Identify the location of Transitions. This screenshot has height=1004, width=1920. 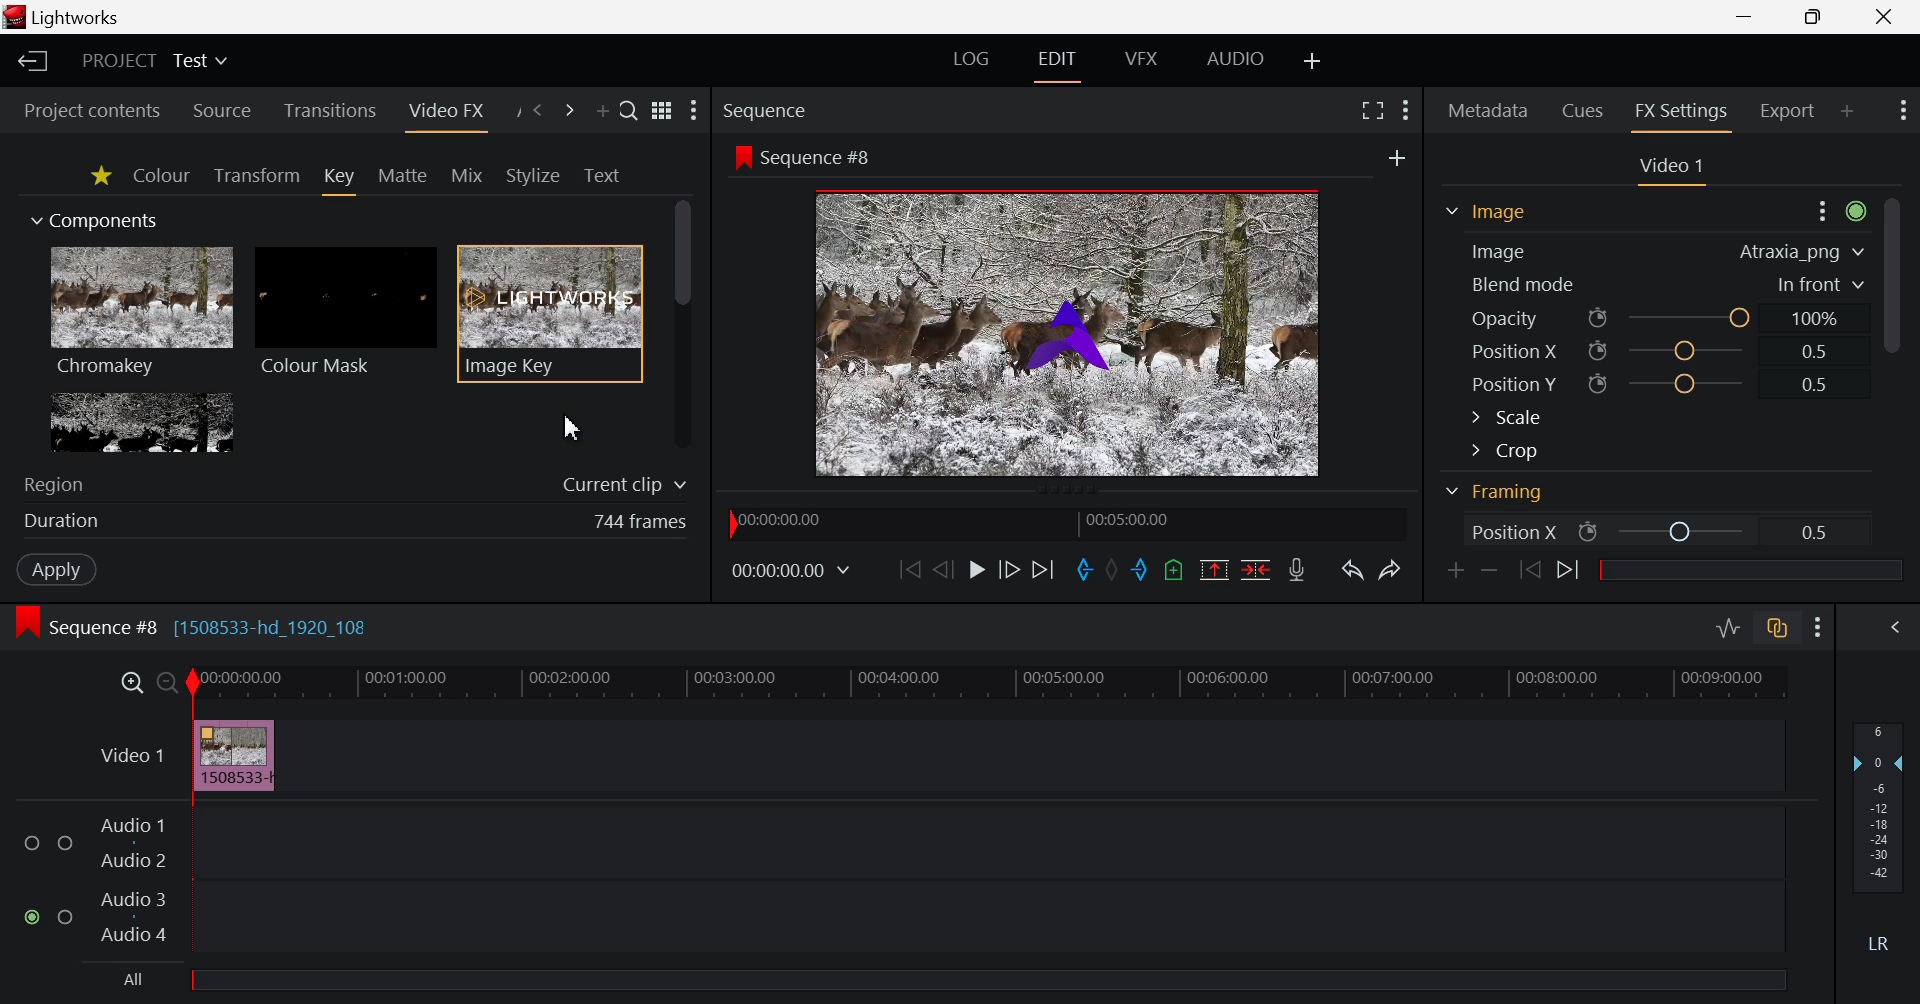
(334, 108).